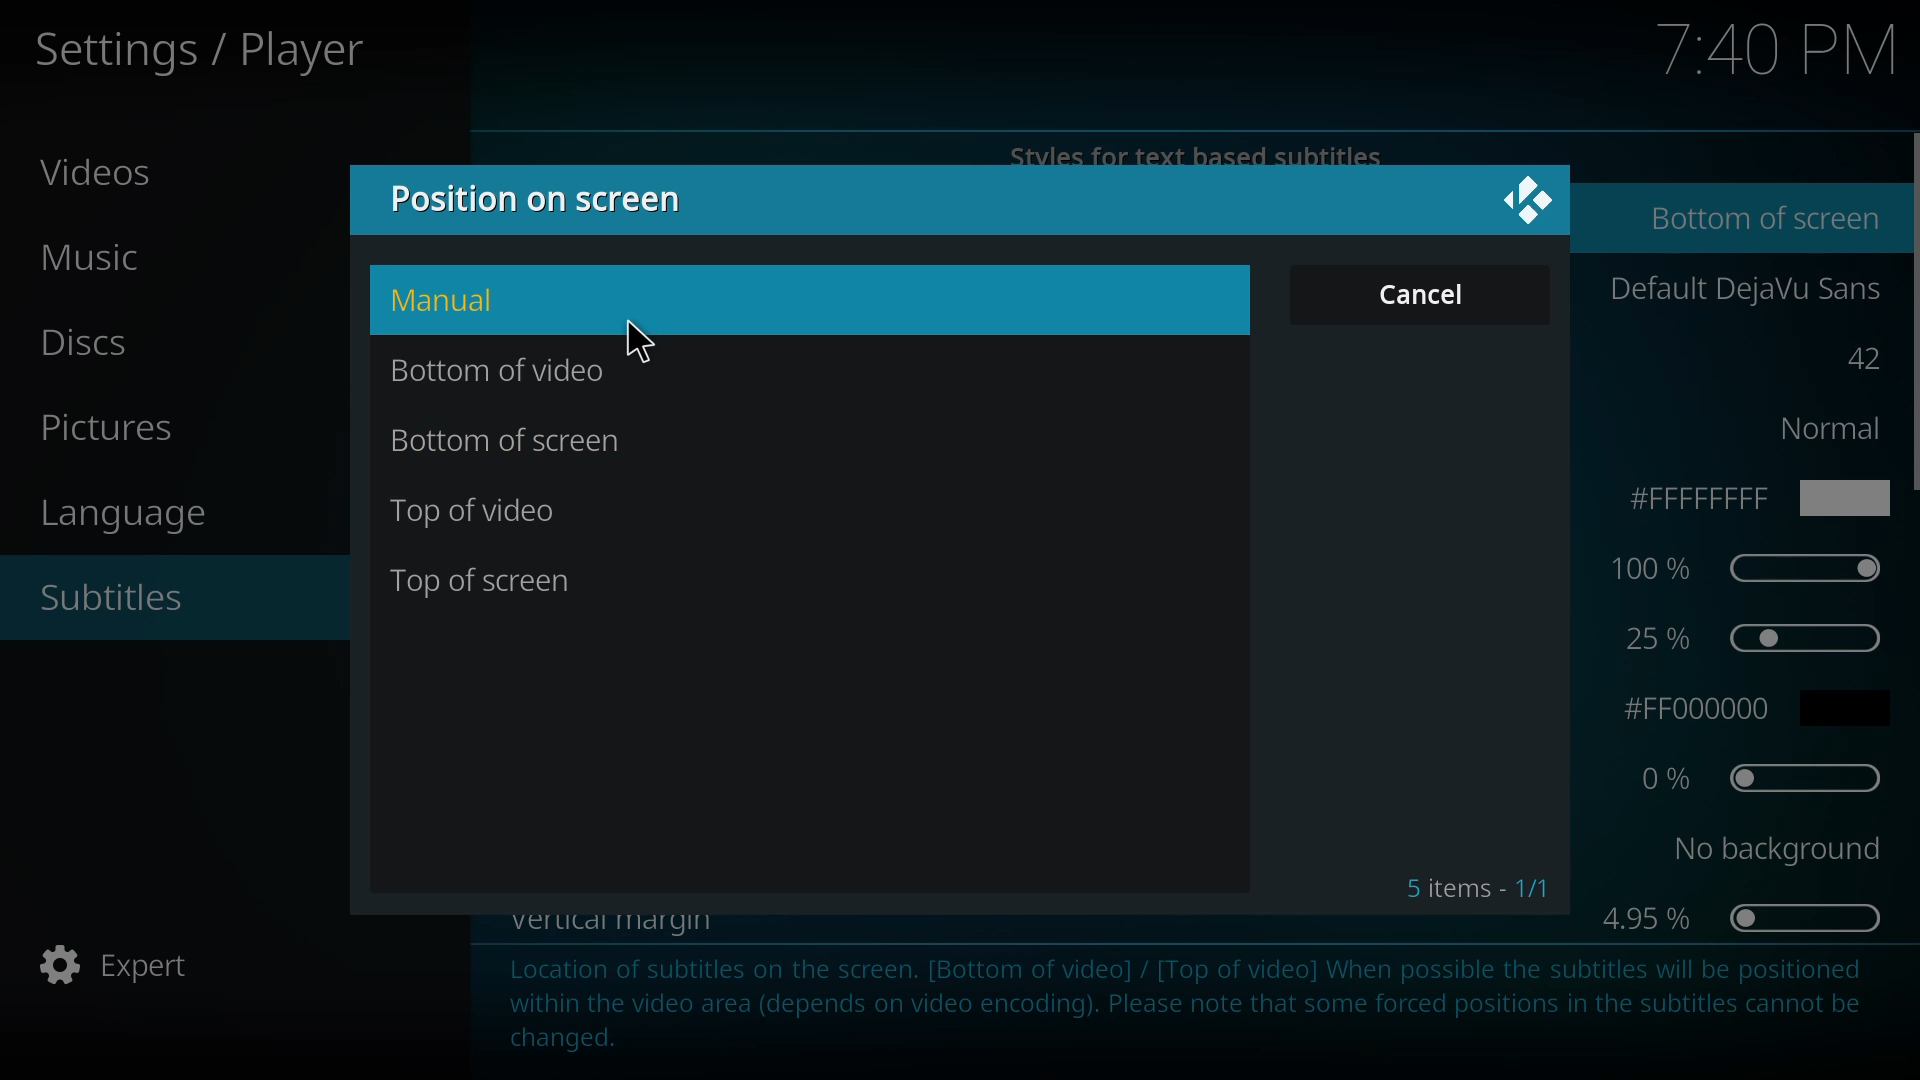  I want to click on top of video, so click(488, 514).